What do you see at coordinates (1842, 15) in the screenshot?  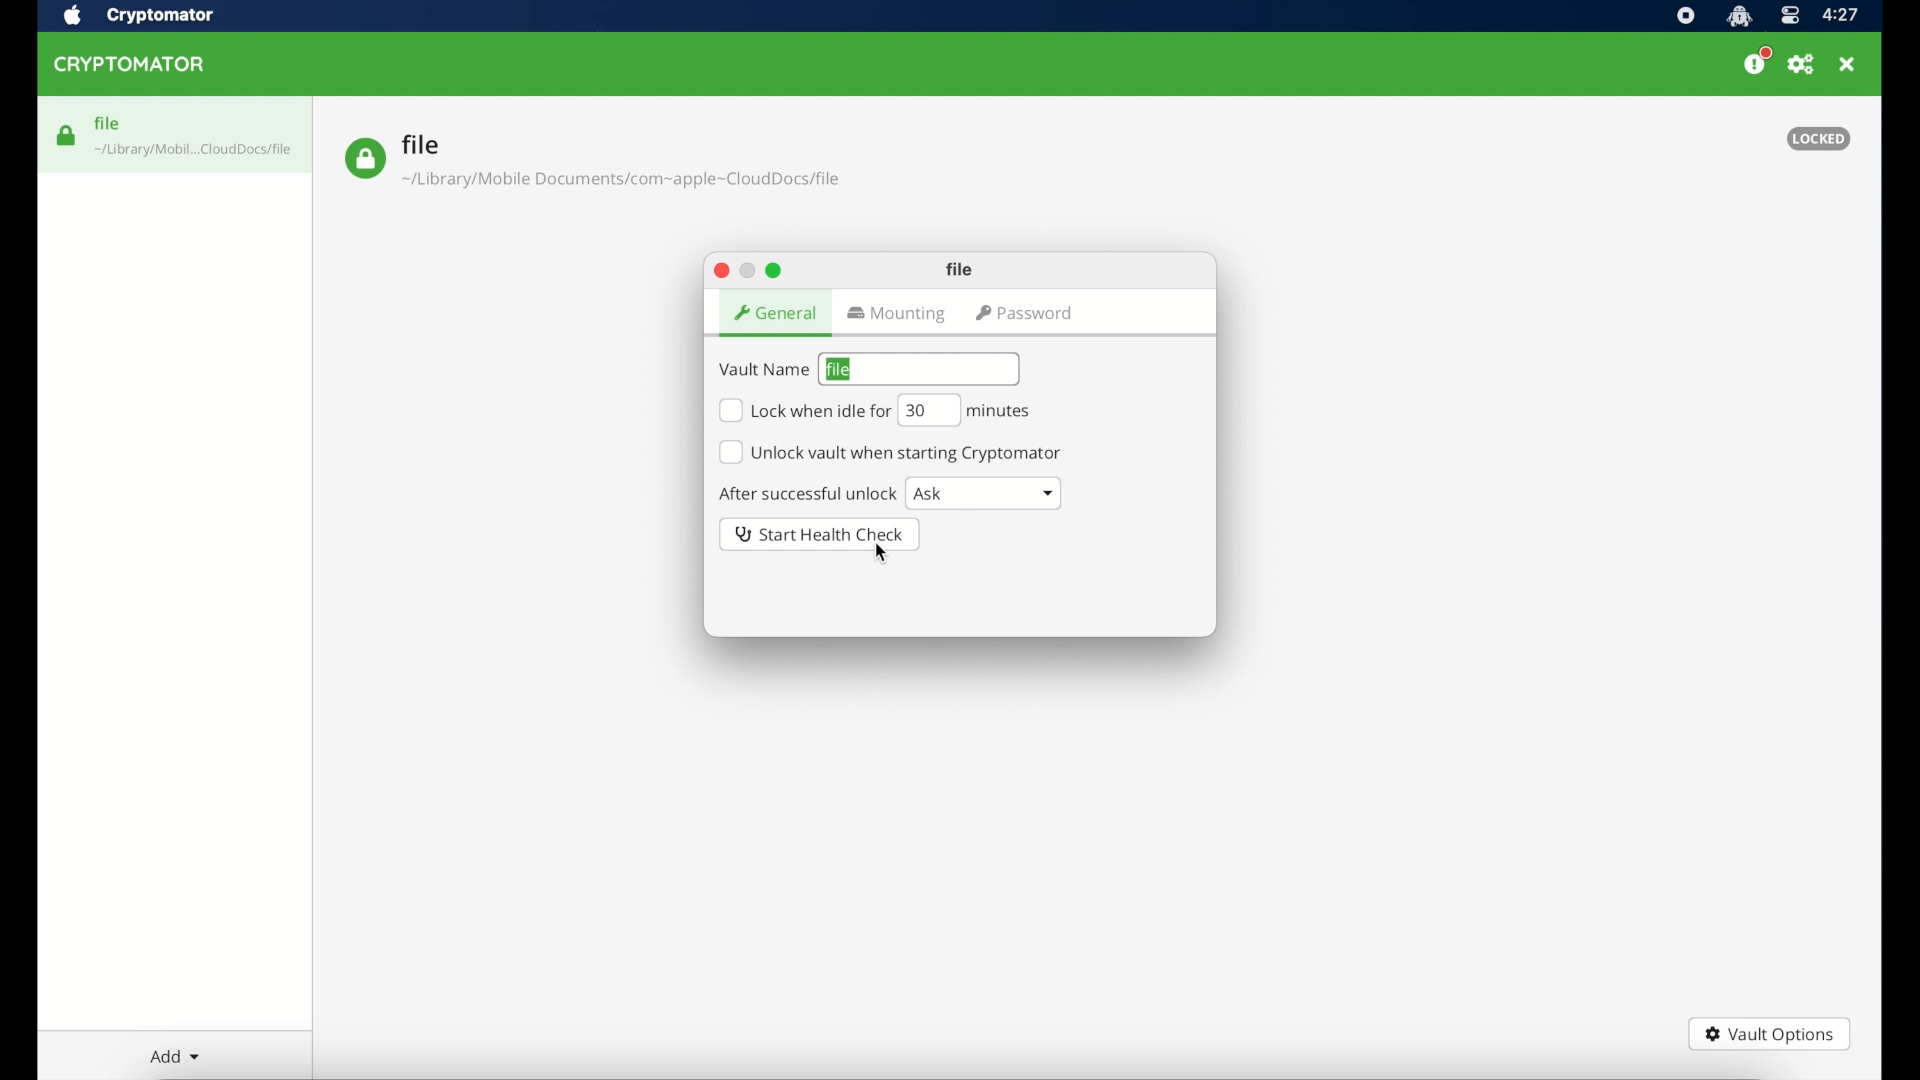 I see `time` at bounding box center [1842, 15].